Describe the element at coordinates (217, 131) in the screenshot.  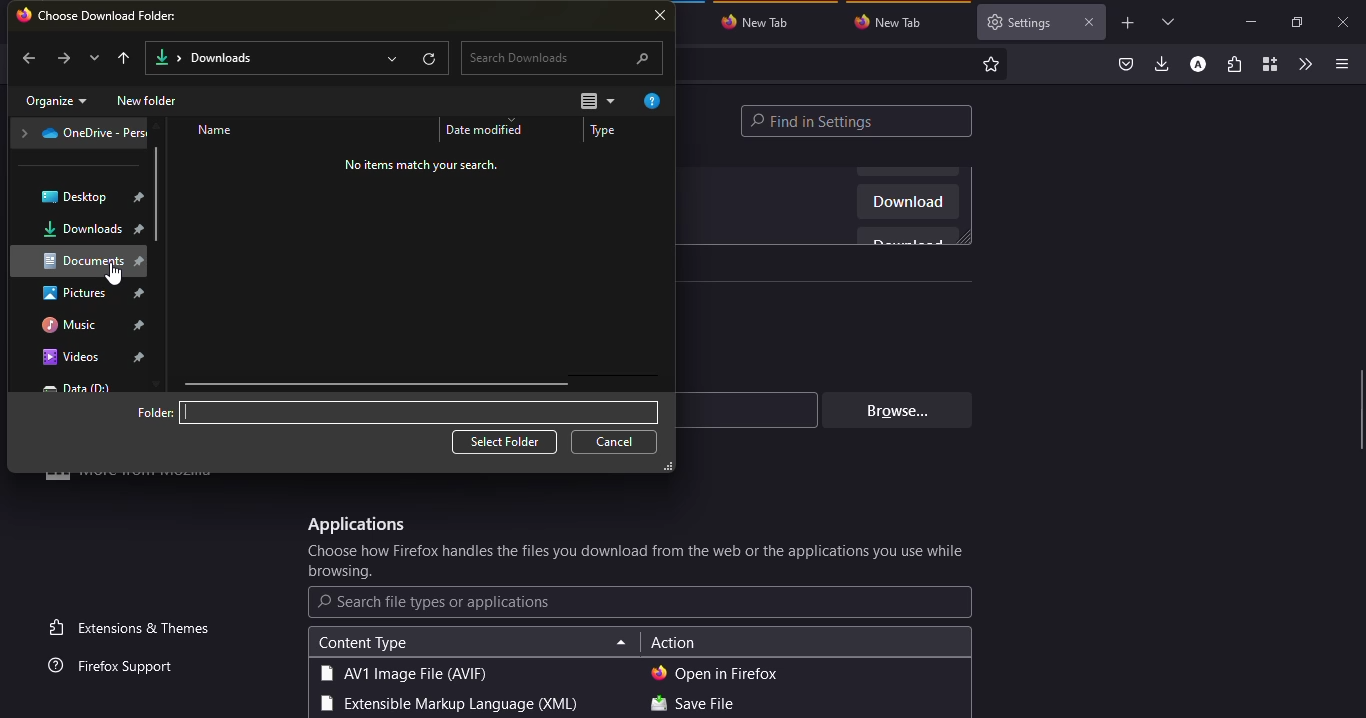
I see `name` at that location.